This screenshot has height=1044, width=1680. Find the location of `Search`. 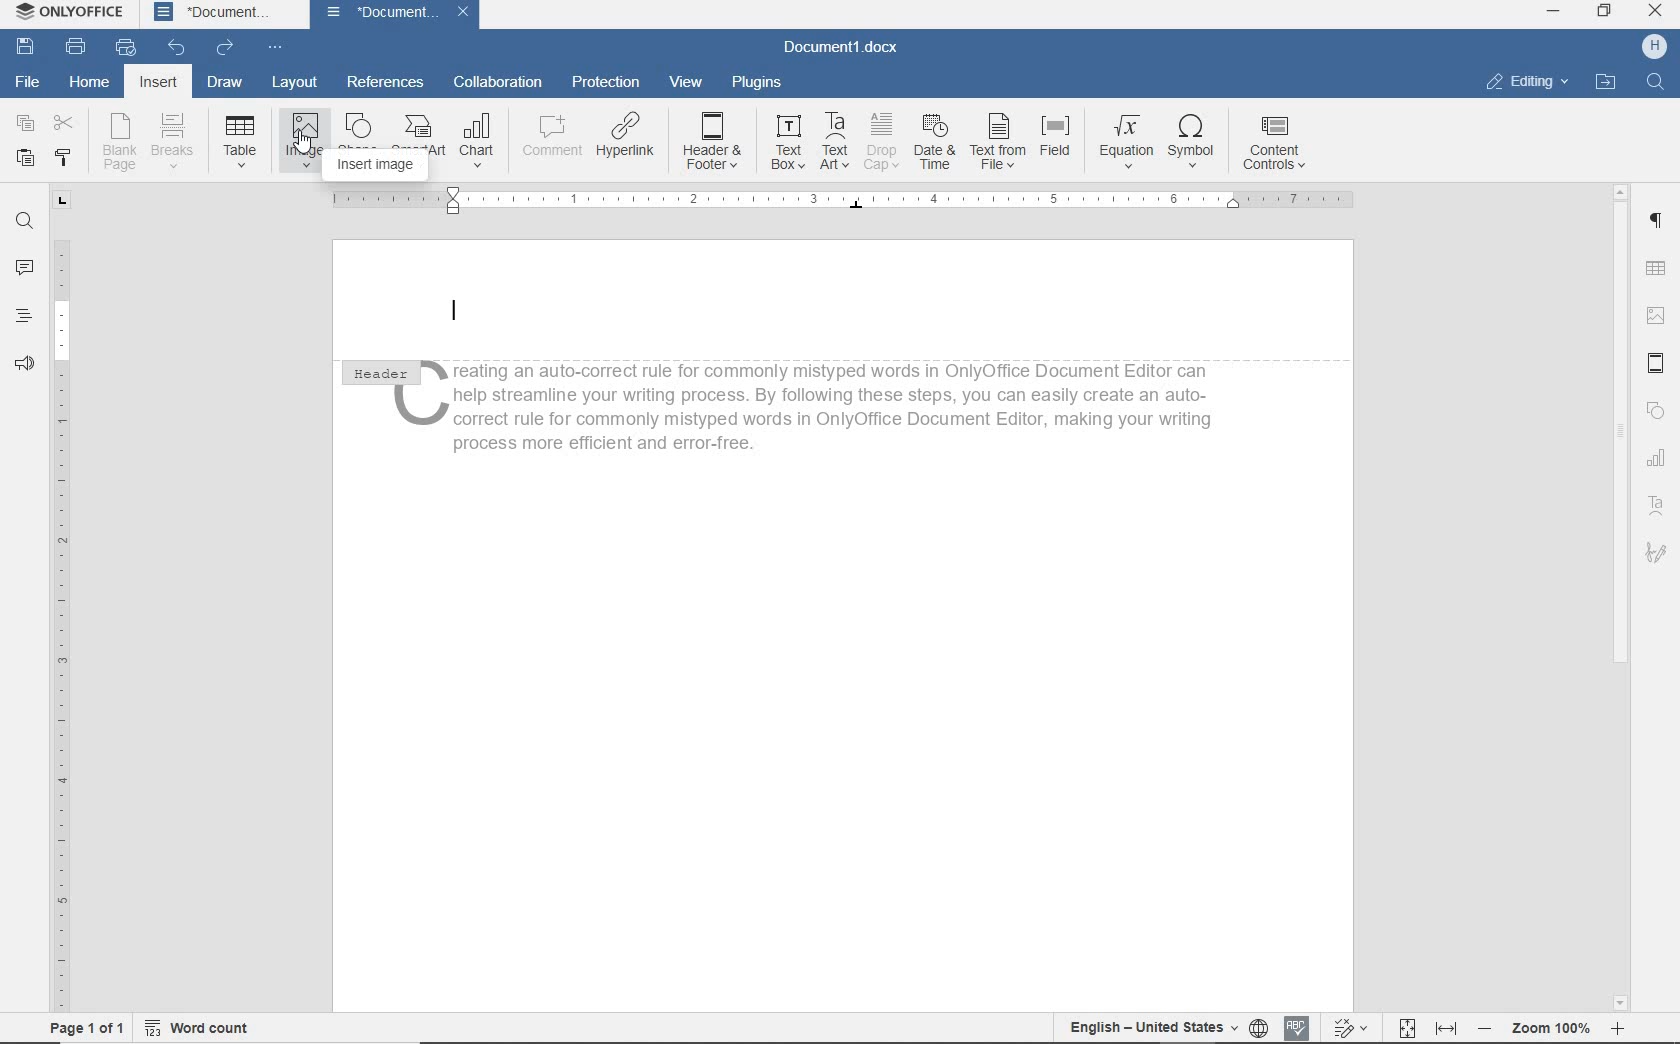

Search is located at coordinates (1654, 82).